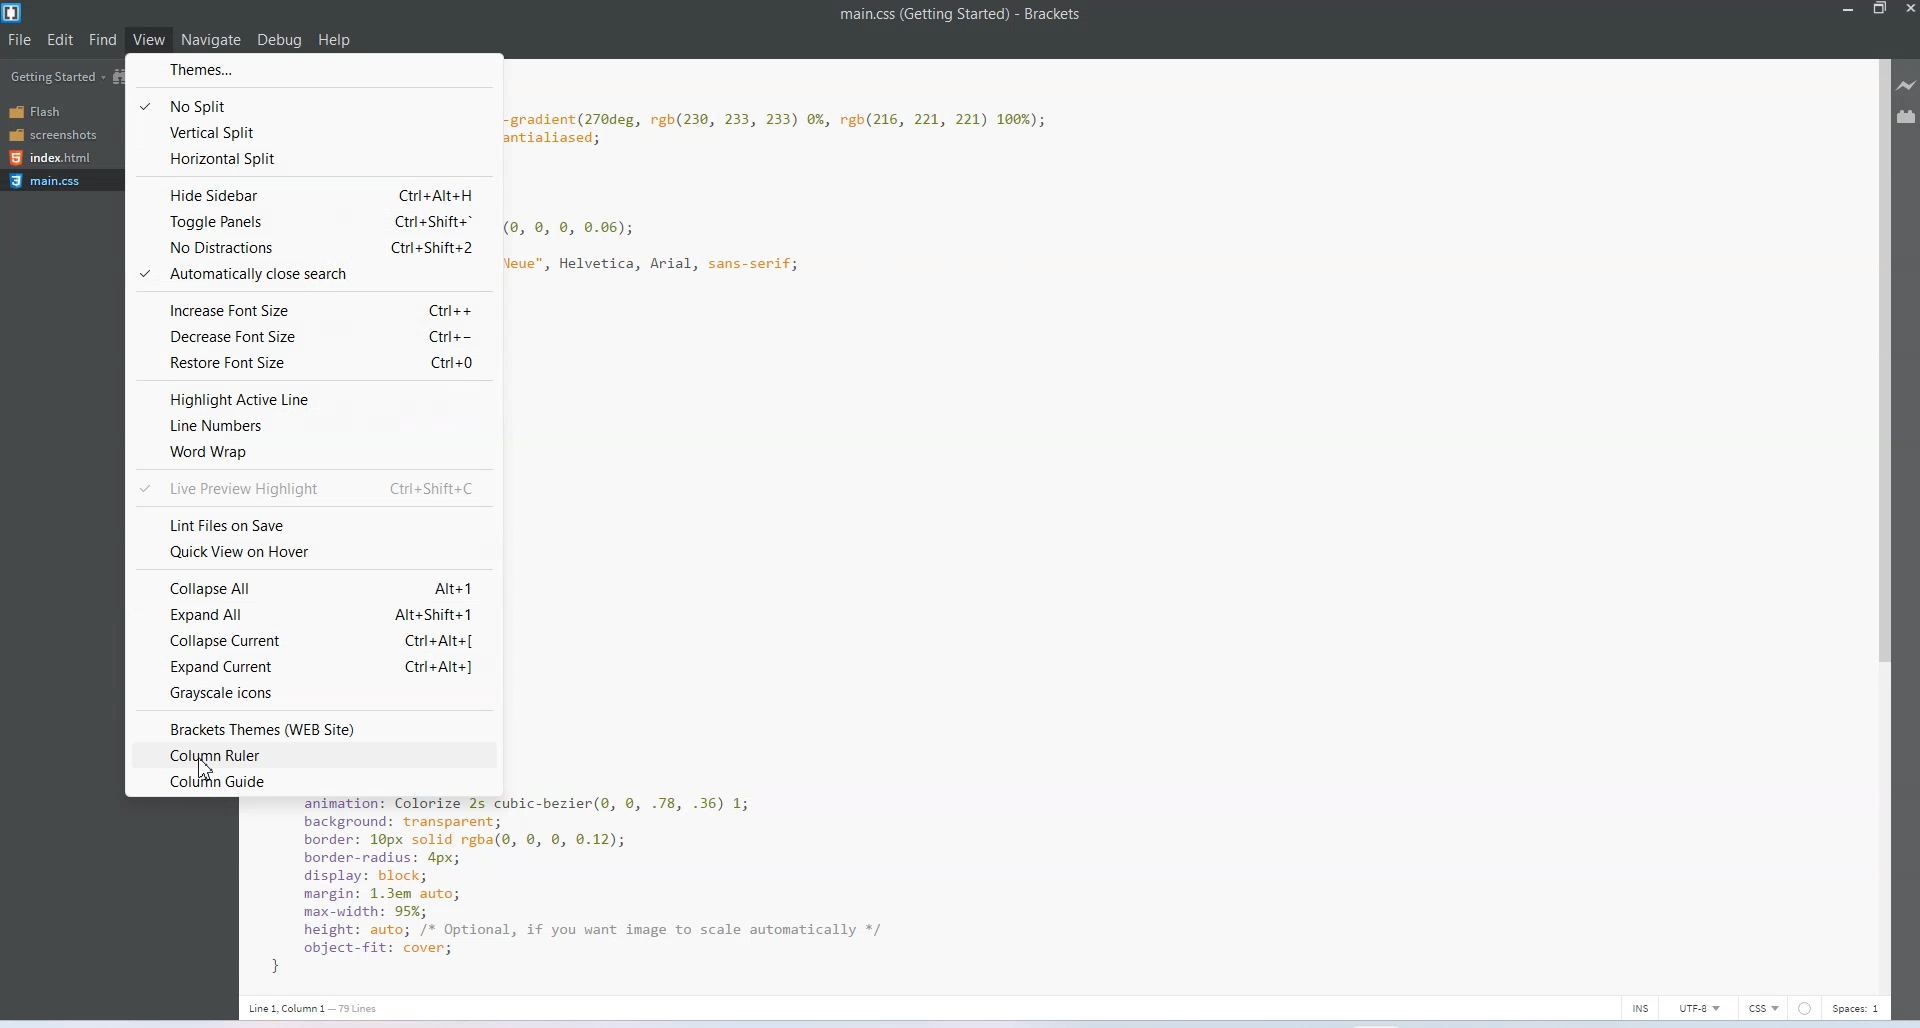  Describe the element at coordinates (315, 640) in the screenshot. I see `Collapse Current` at that location.